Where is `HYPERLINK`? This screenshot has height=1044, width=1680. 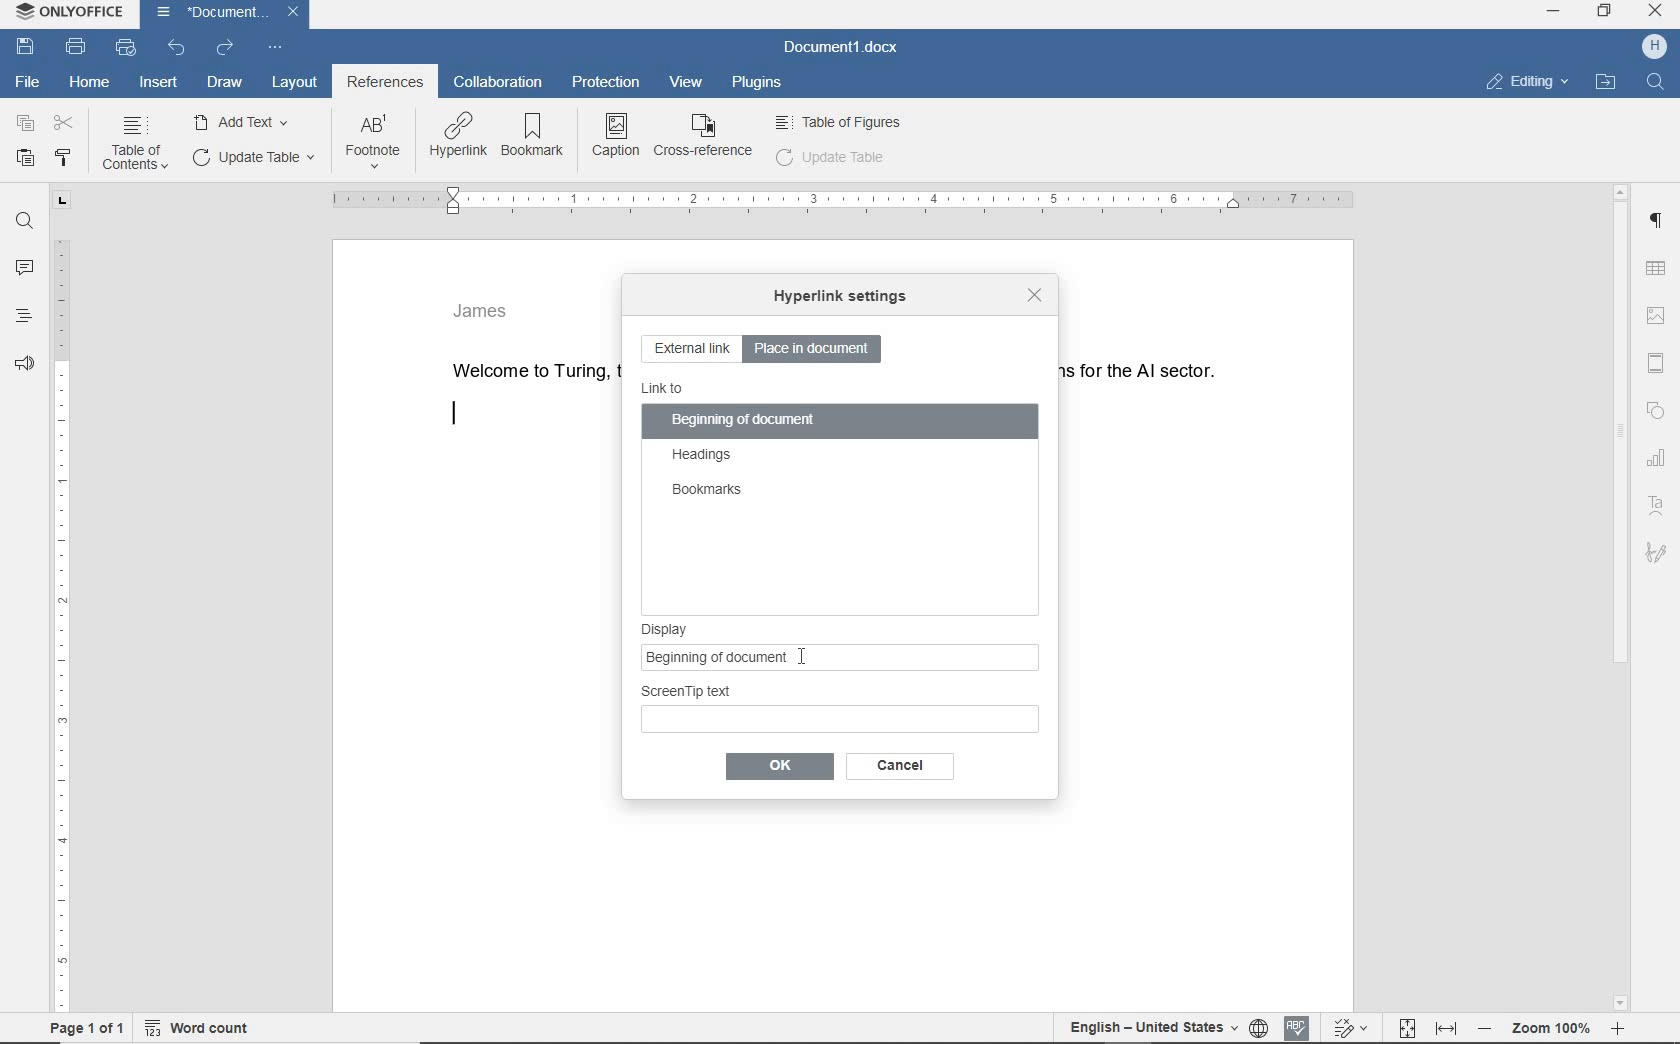
HYPERLINK is located at coordinates (456, 136).